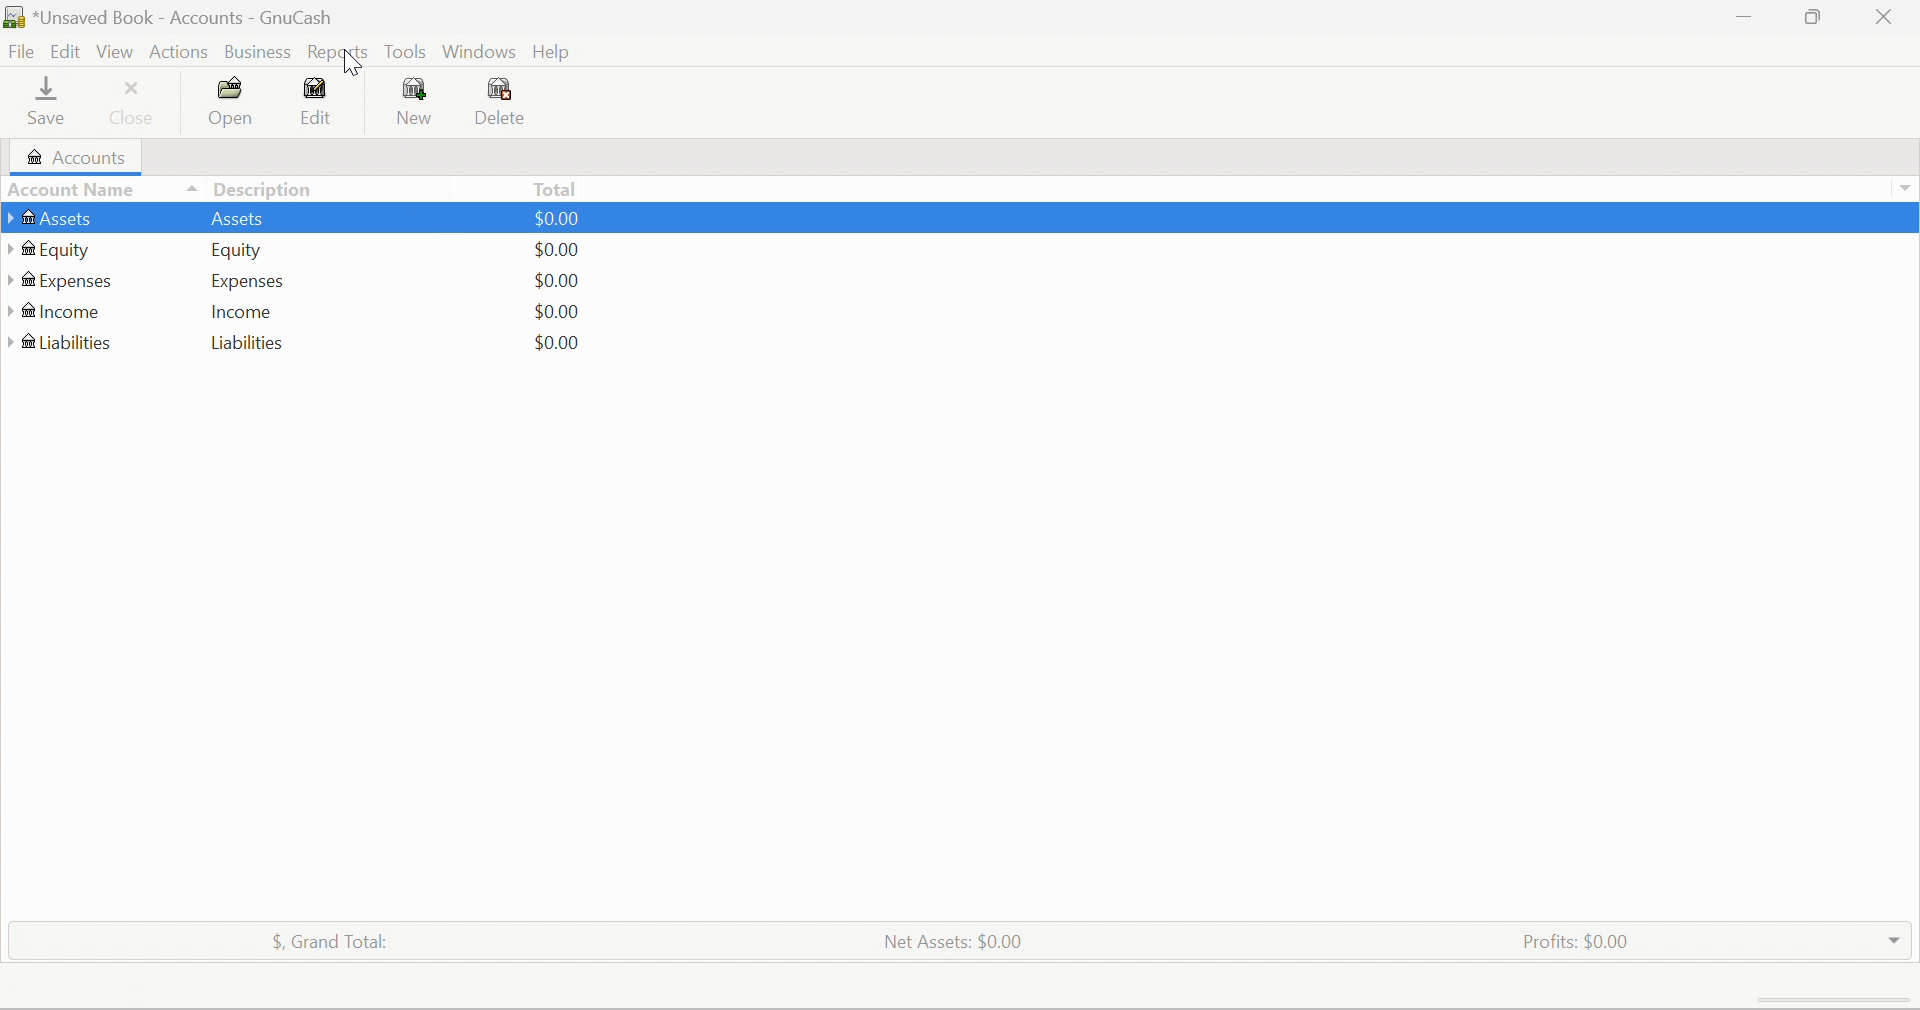 The width and height of the screenshot is (1920, 1010). Describe the element at coordinates (239, 221) in the screenshot. I see `Asets` at that location.